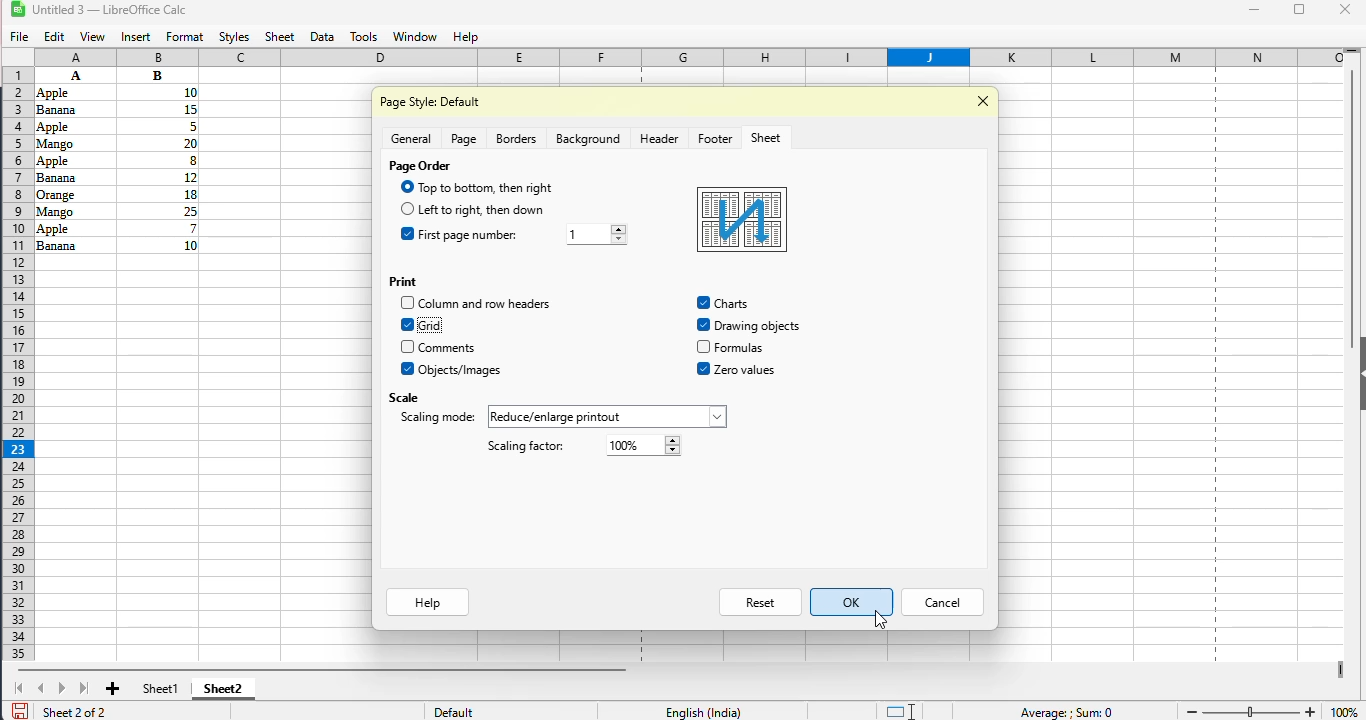 Image resolution: width=1366 pixels, height=720 pixels. Describe the element at coordinates (703, 711) in the screenshot. I see `English (India)` at that location.